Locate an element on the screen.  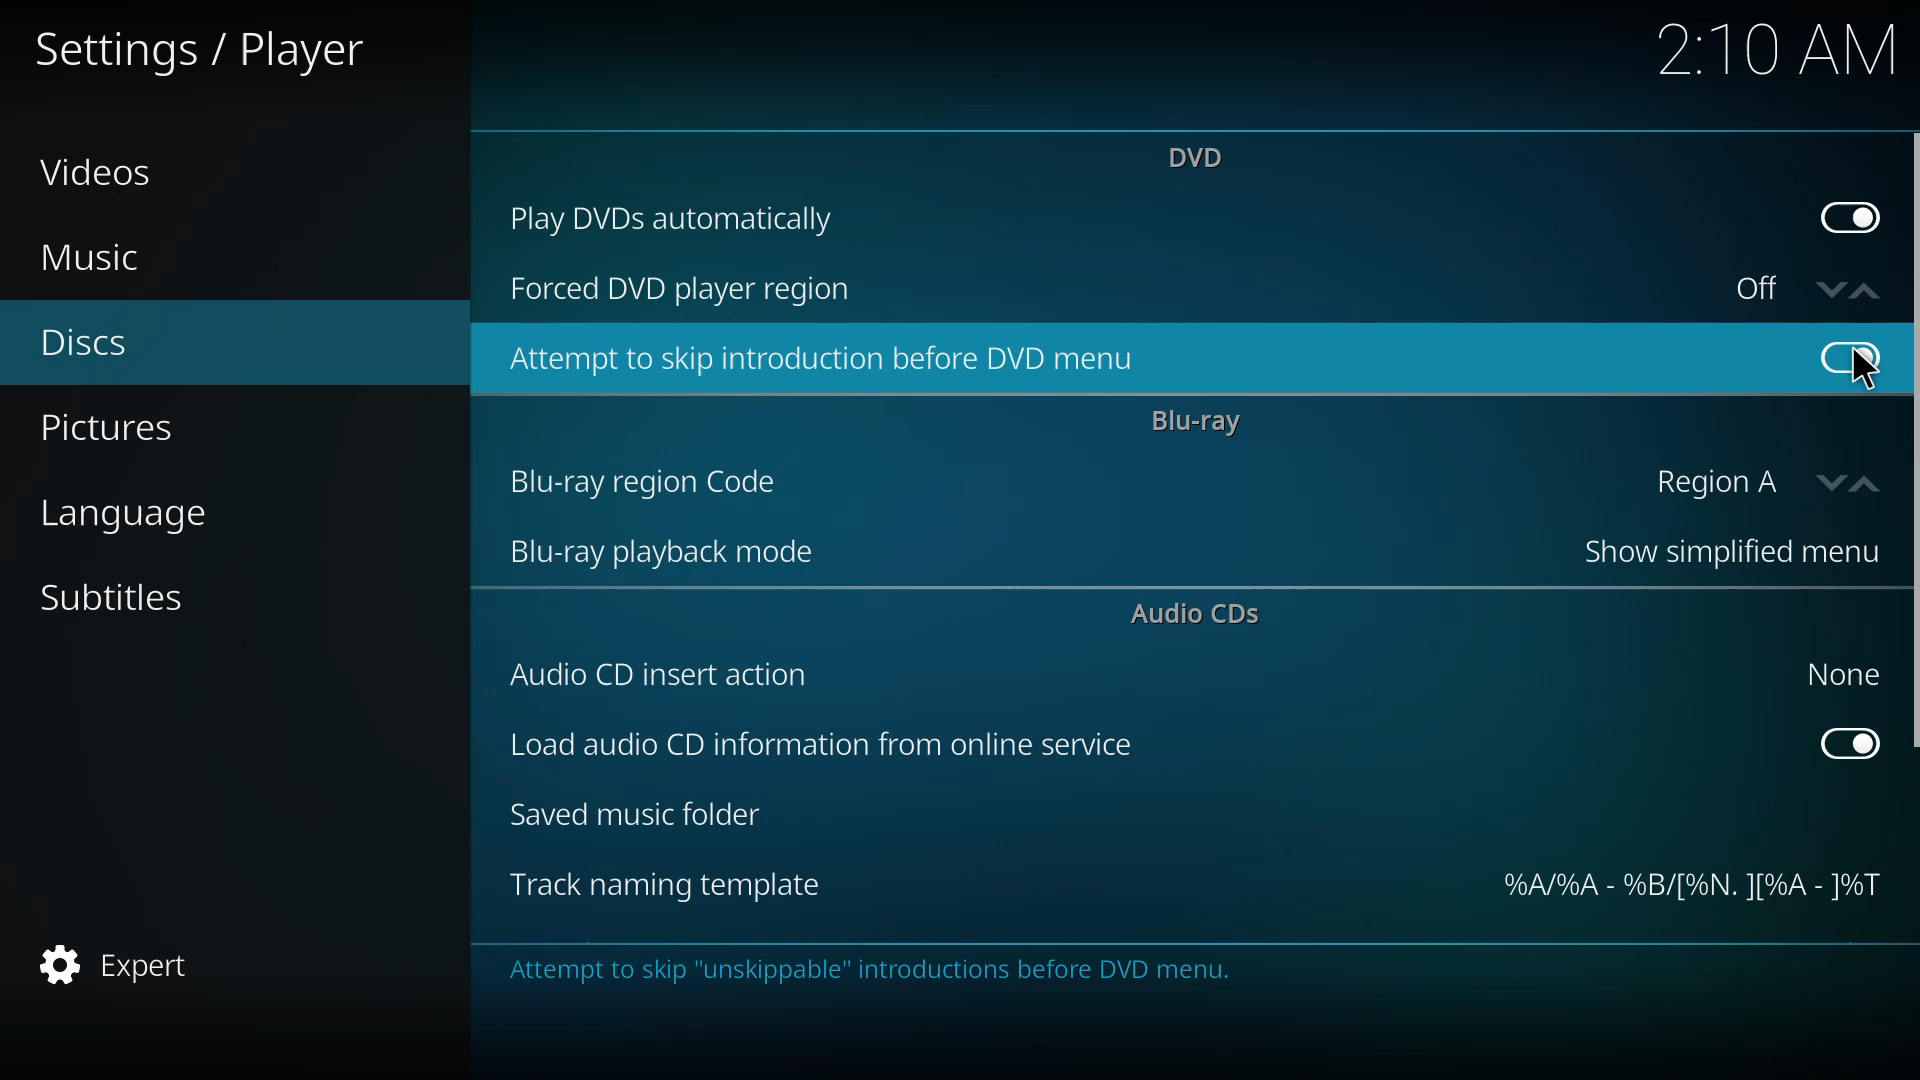
scroll bar is located at coordinates (1921, 437).